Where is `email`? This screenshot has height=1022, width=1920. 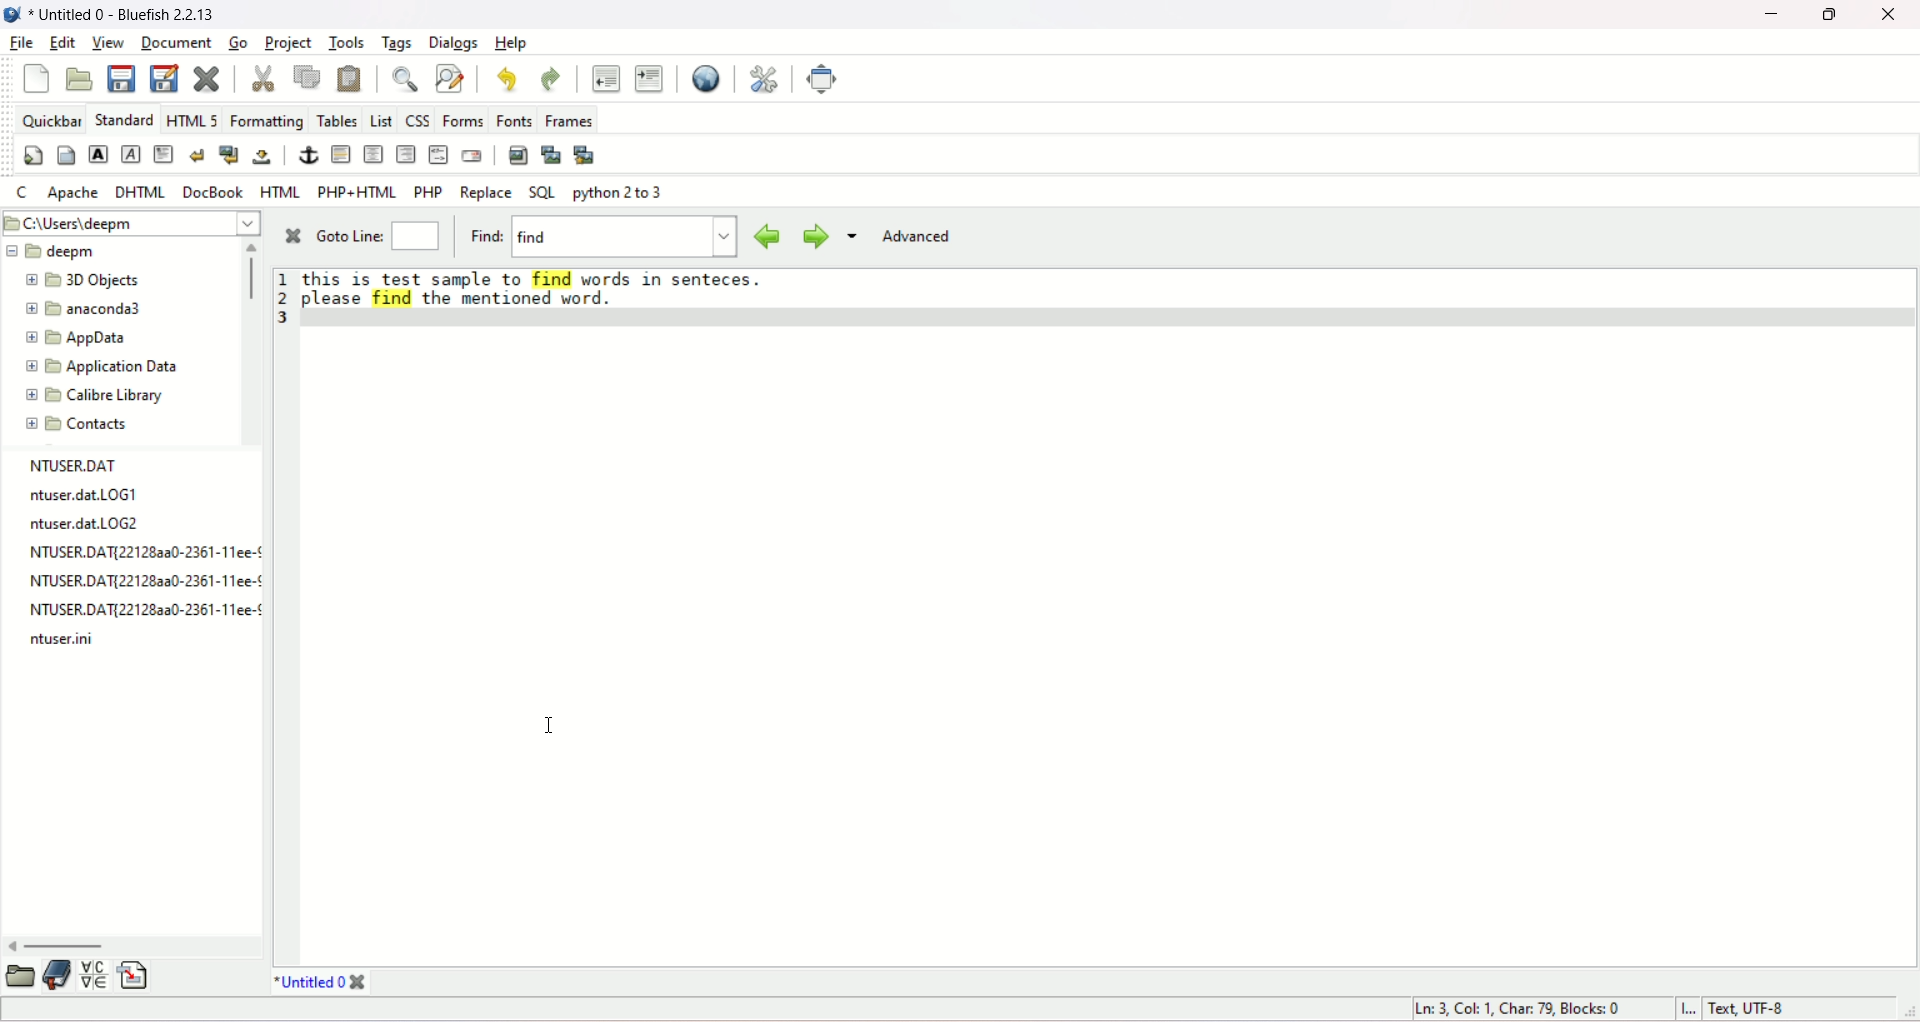 email is located at coordinates (470, 154).